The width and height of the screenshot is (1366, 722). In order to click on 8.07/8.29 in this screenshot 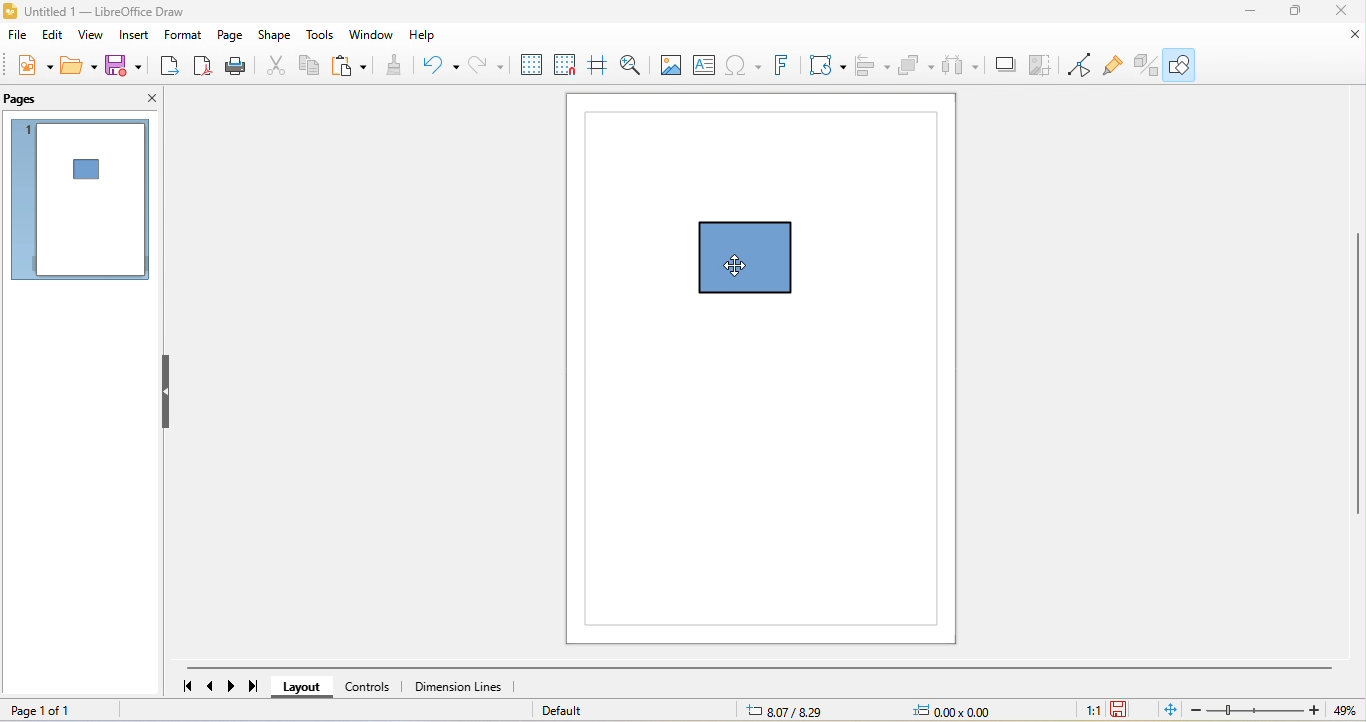, I will do `click(790, 709)`.